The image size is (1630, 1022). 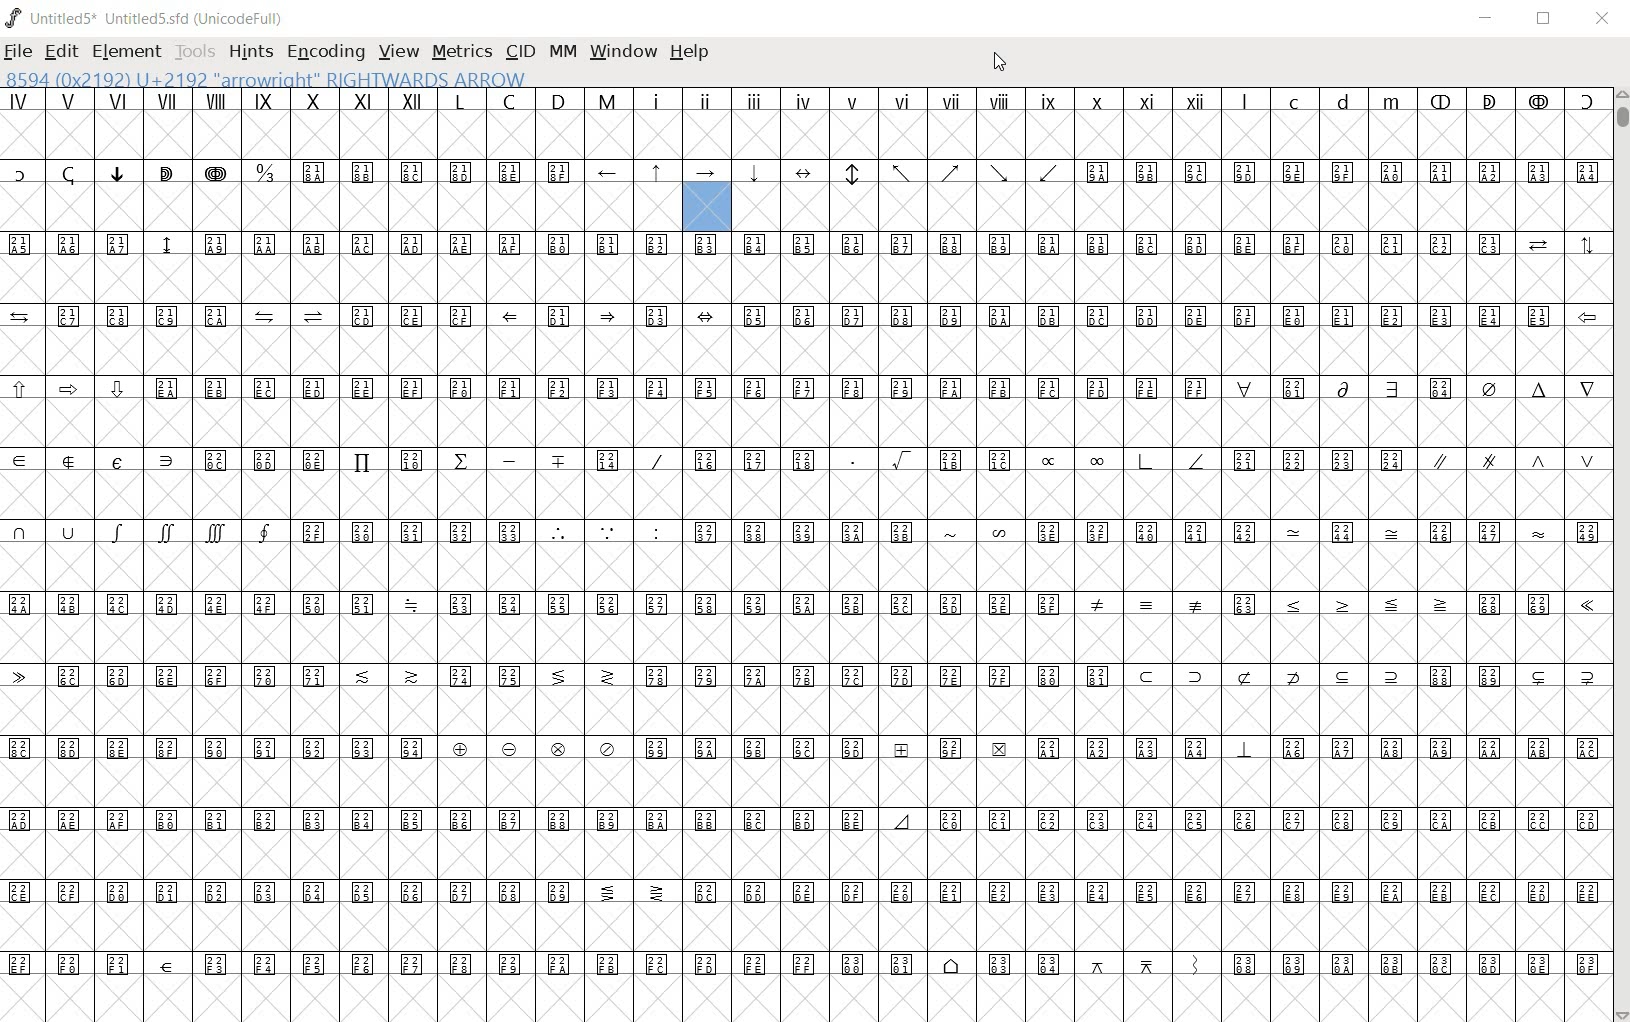 What do you see at coordinates (1620, 553) in the screenshot?
I see `SCROLLBAR` at bounding box center [1620, 553].